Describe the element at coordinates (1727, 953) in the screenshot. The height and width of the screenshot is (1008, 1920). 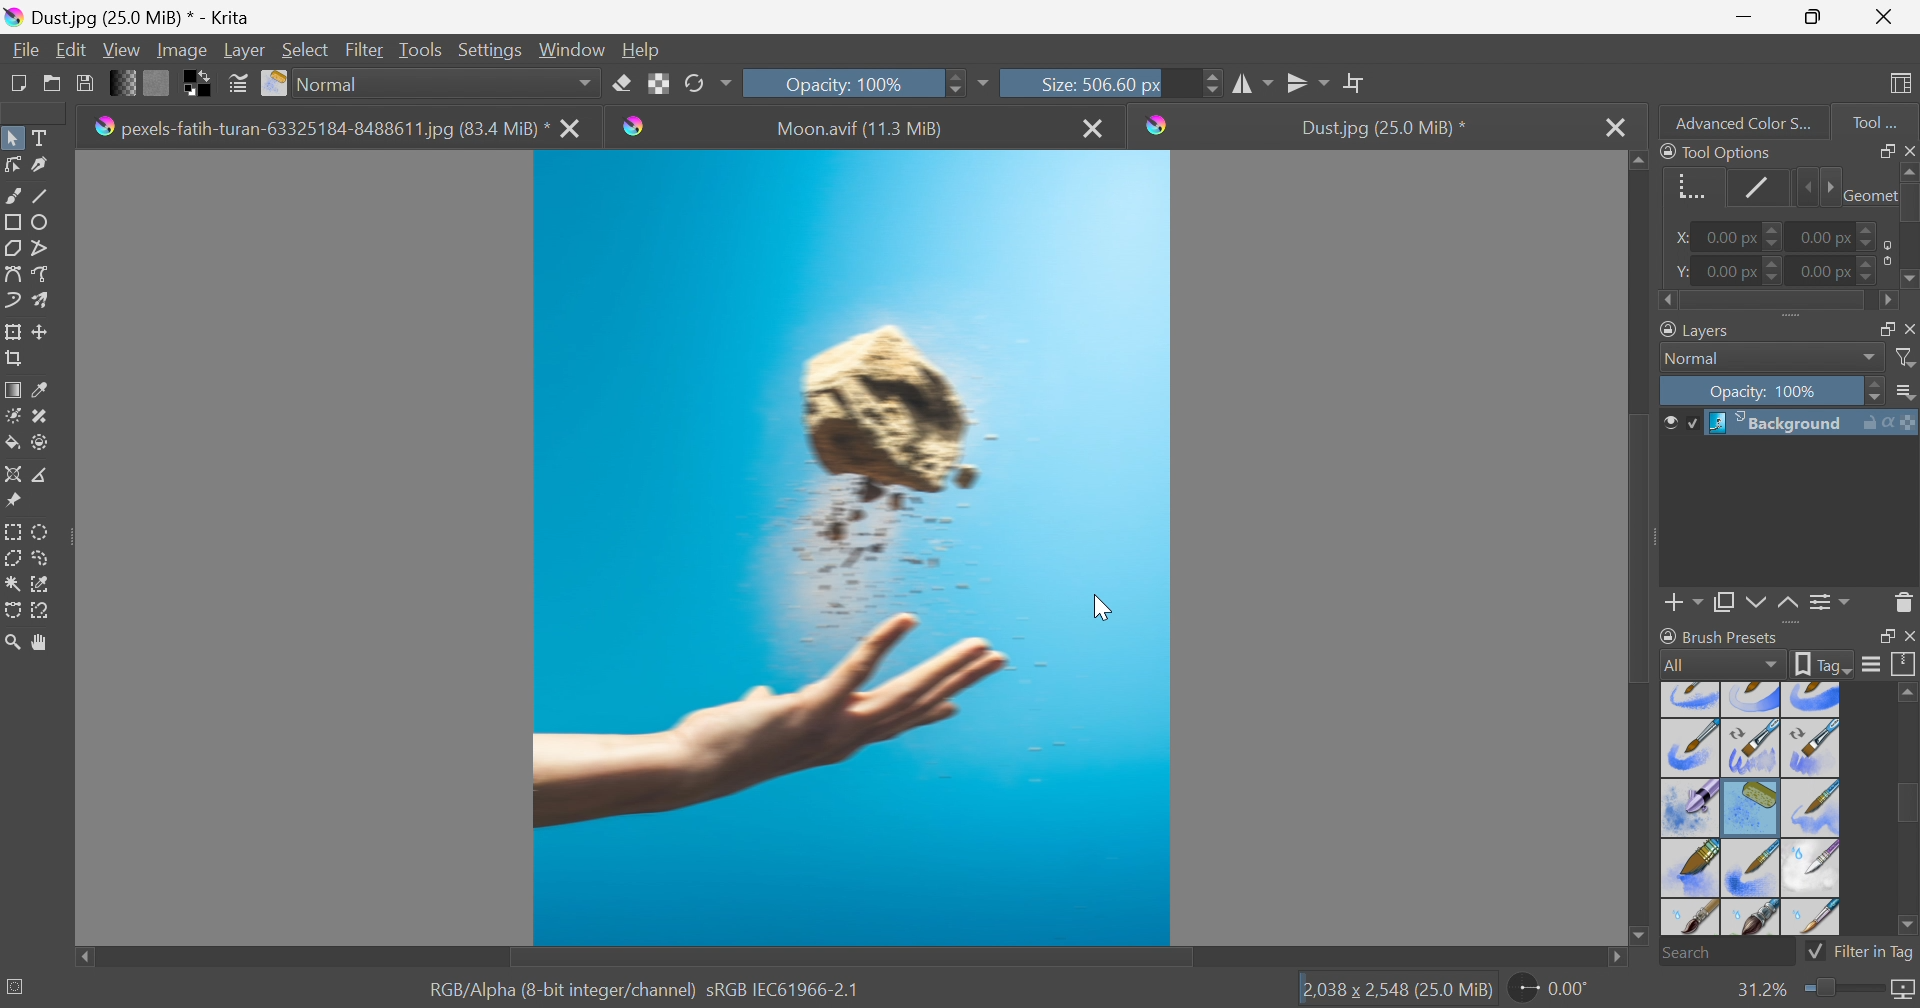
I see `Search` at that location.